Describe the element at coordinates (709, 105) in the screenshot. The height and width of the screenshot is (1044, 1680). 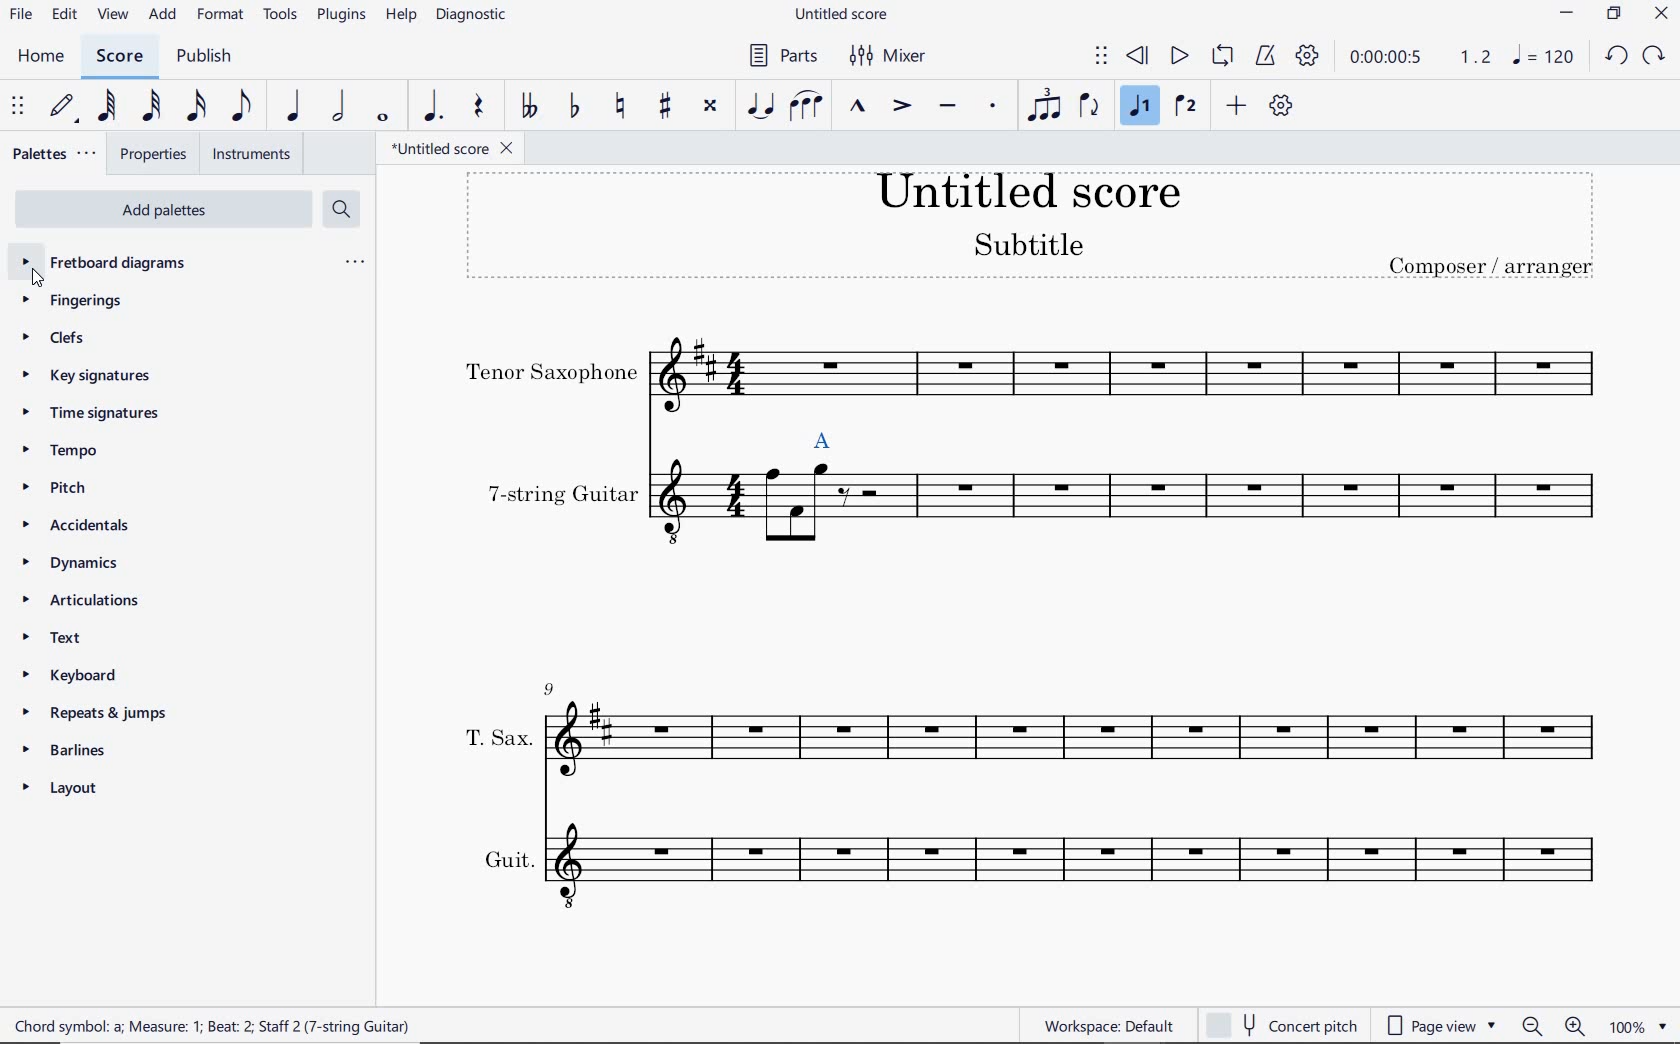
I see `TOGGLE DOUBLE-SHARP` at that location.